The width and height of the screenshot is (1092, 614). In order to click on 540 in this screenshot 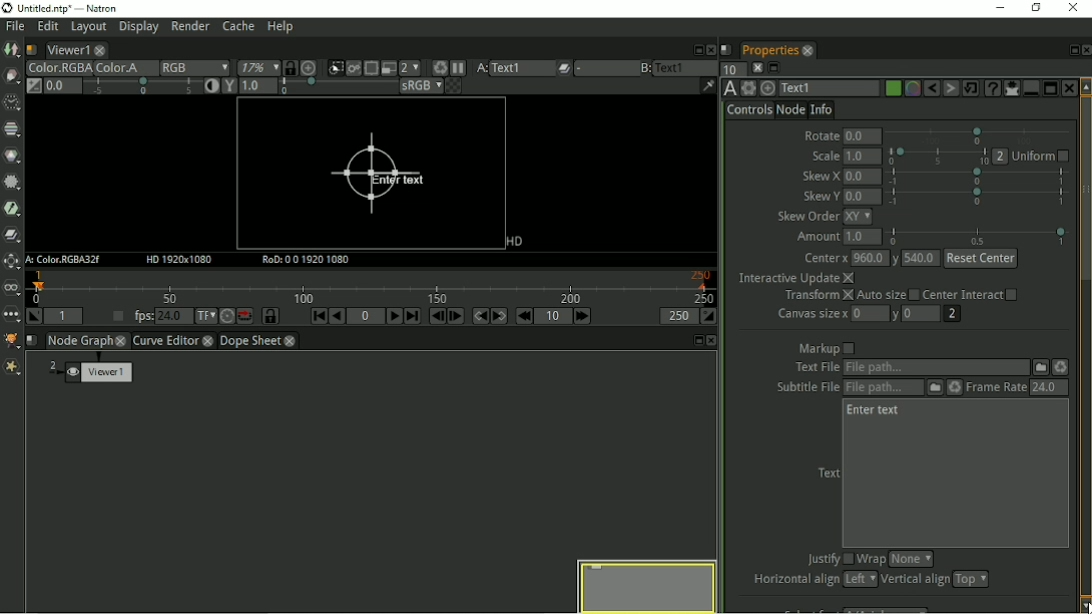, I will do `click(922, 260)`.